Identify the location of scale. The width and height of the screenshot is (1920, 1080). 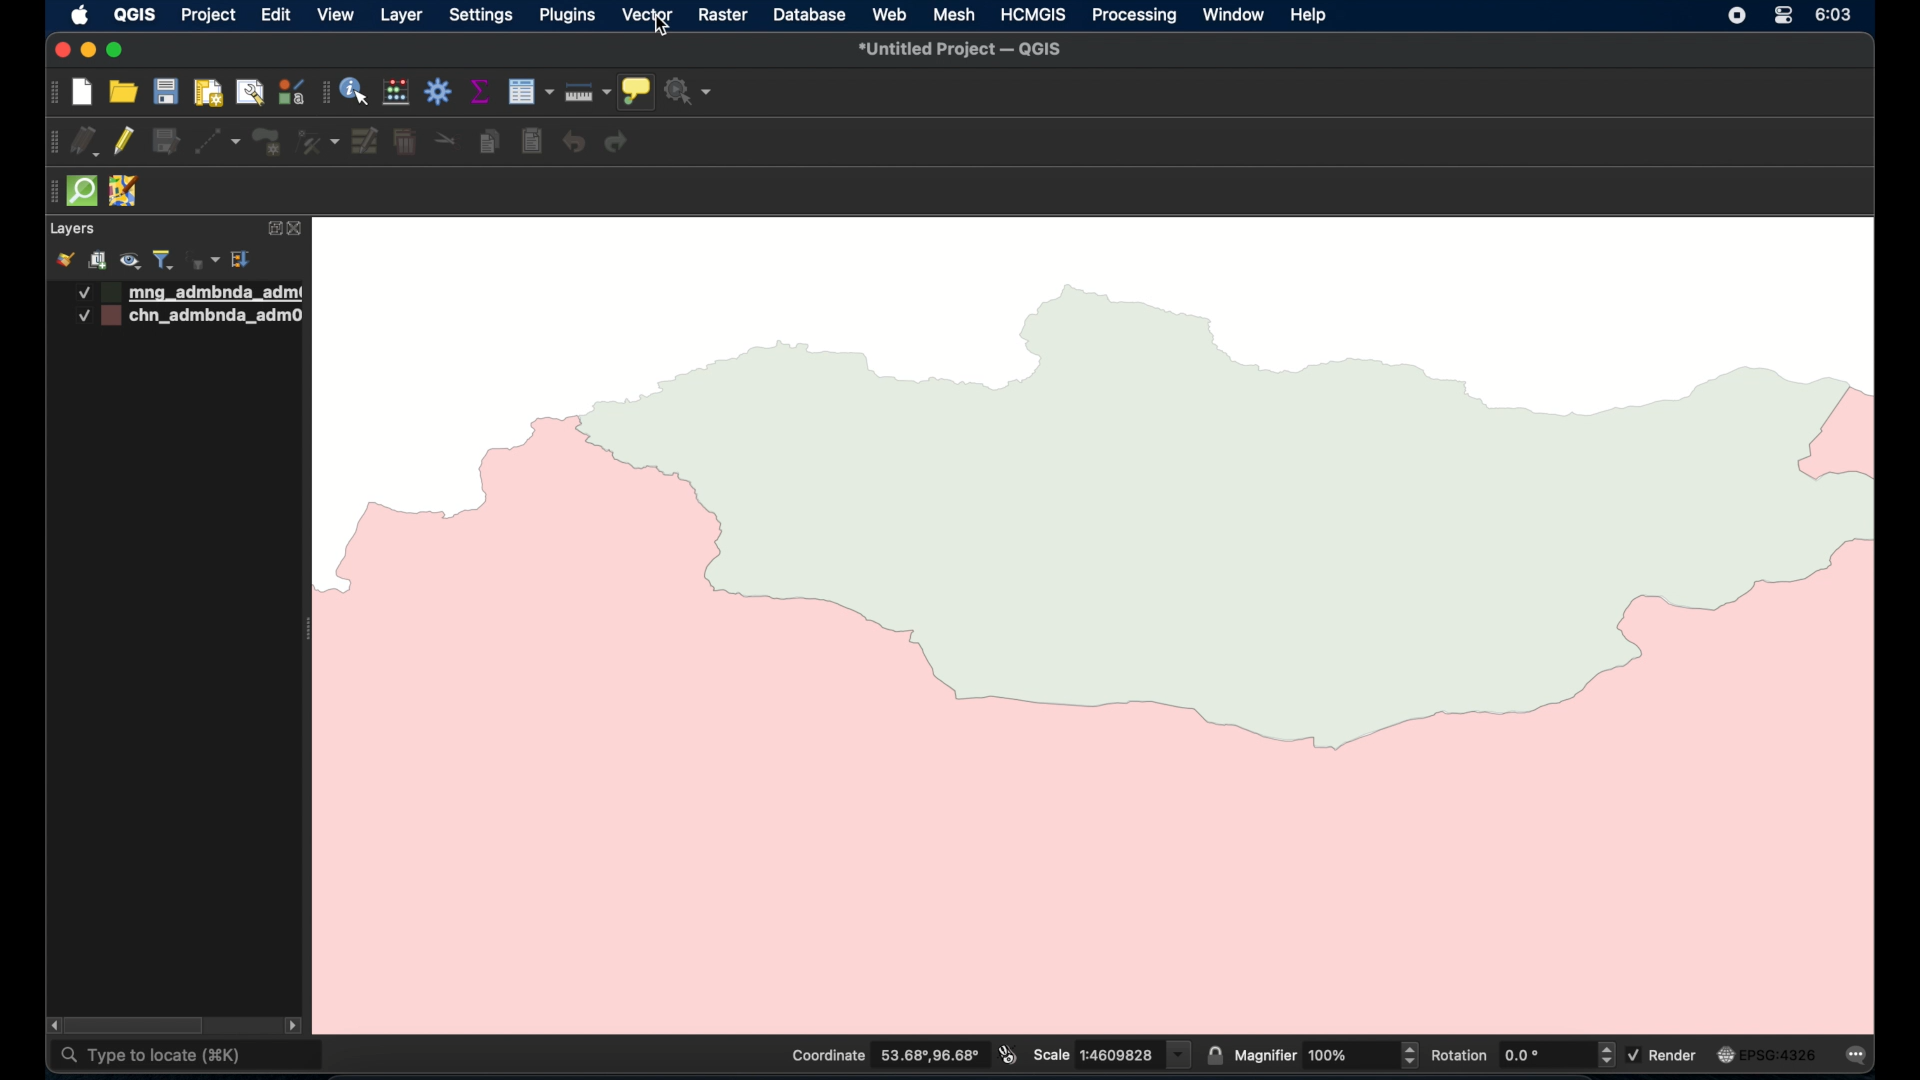
(1112, 1053).